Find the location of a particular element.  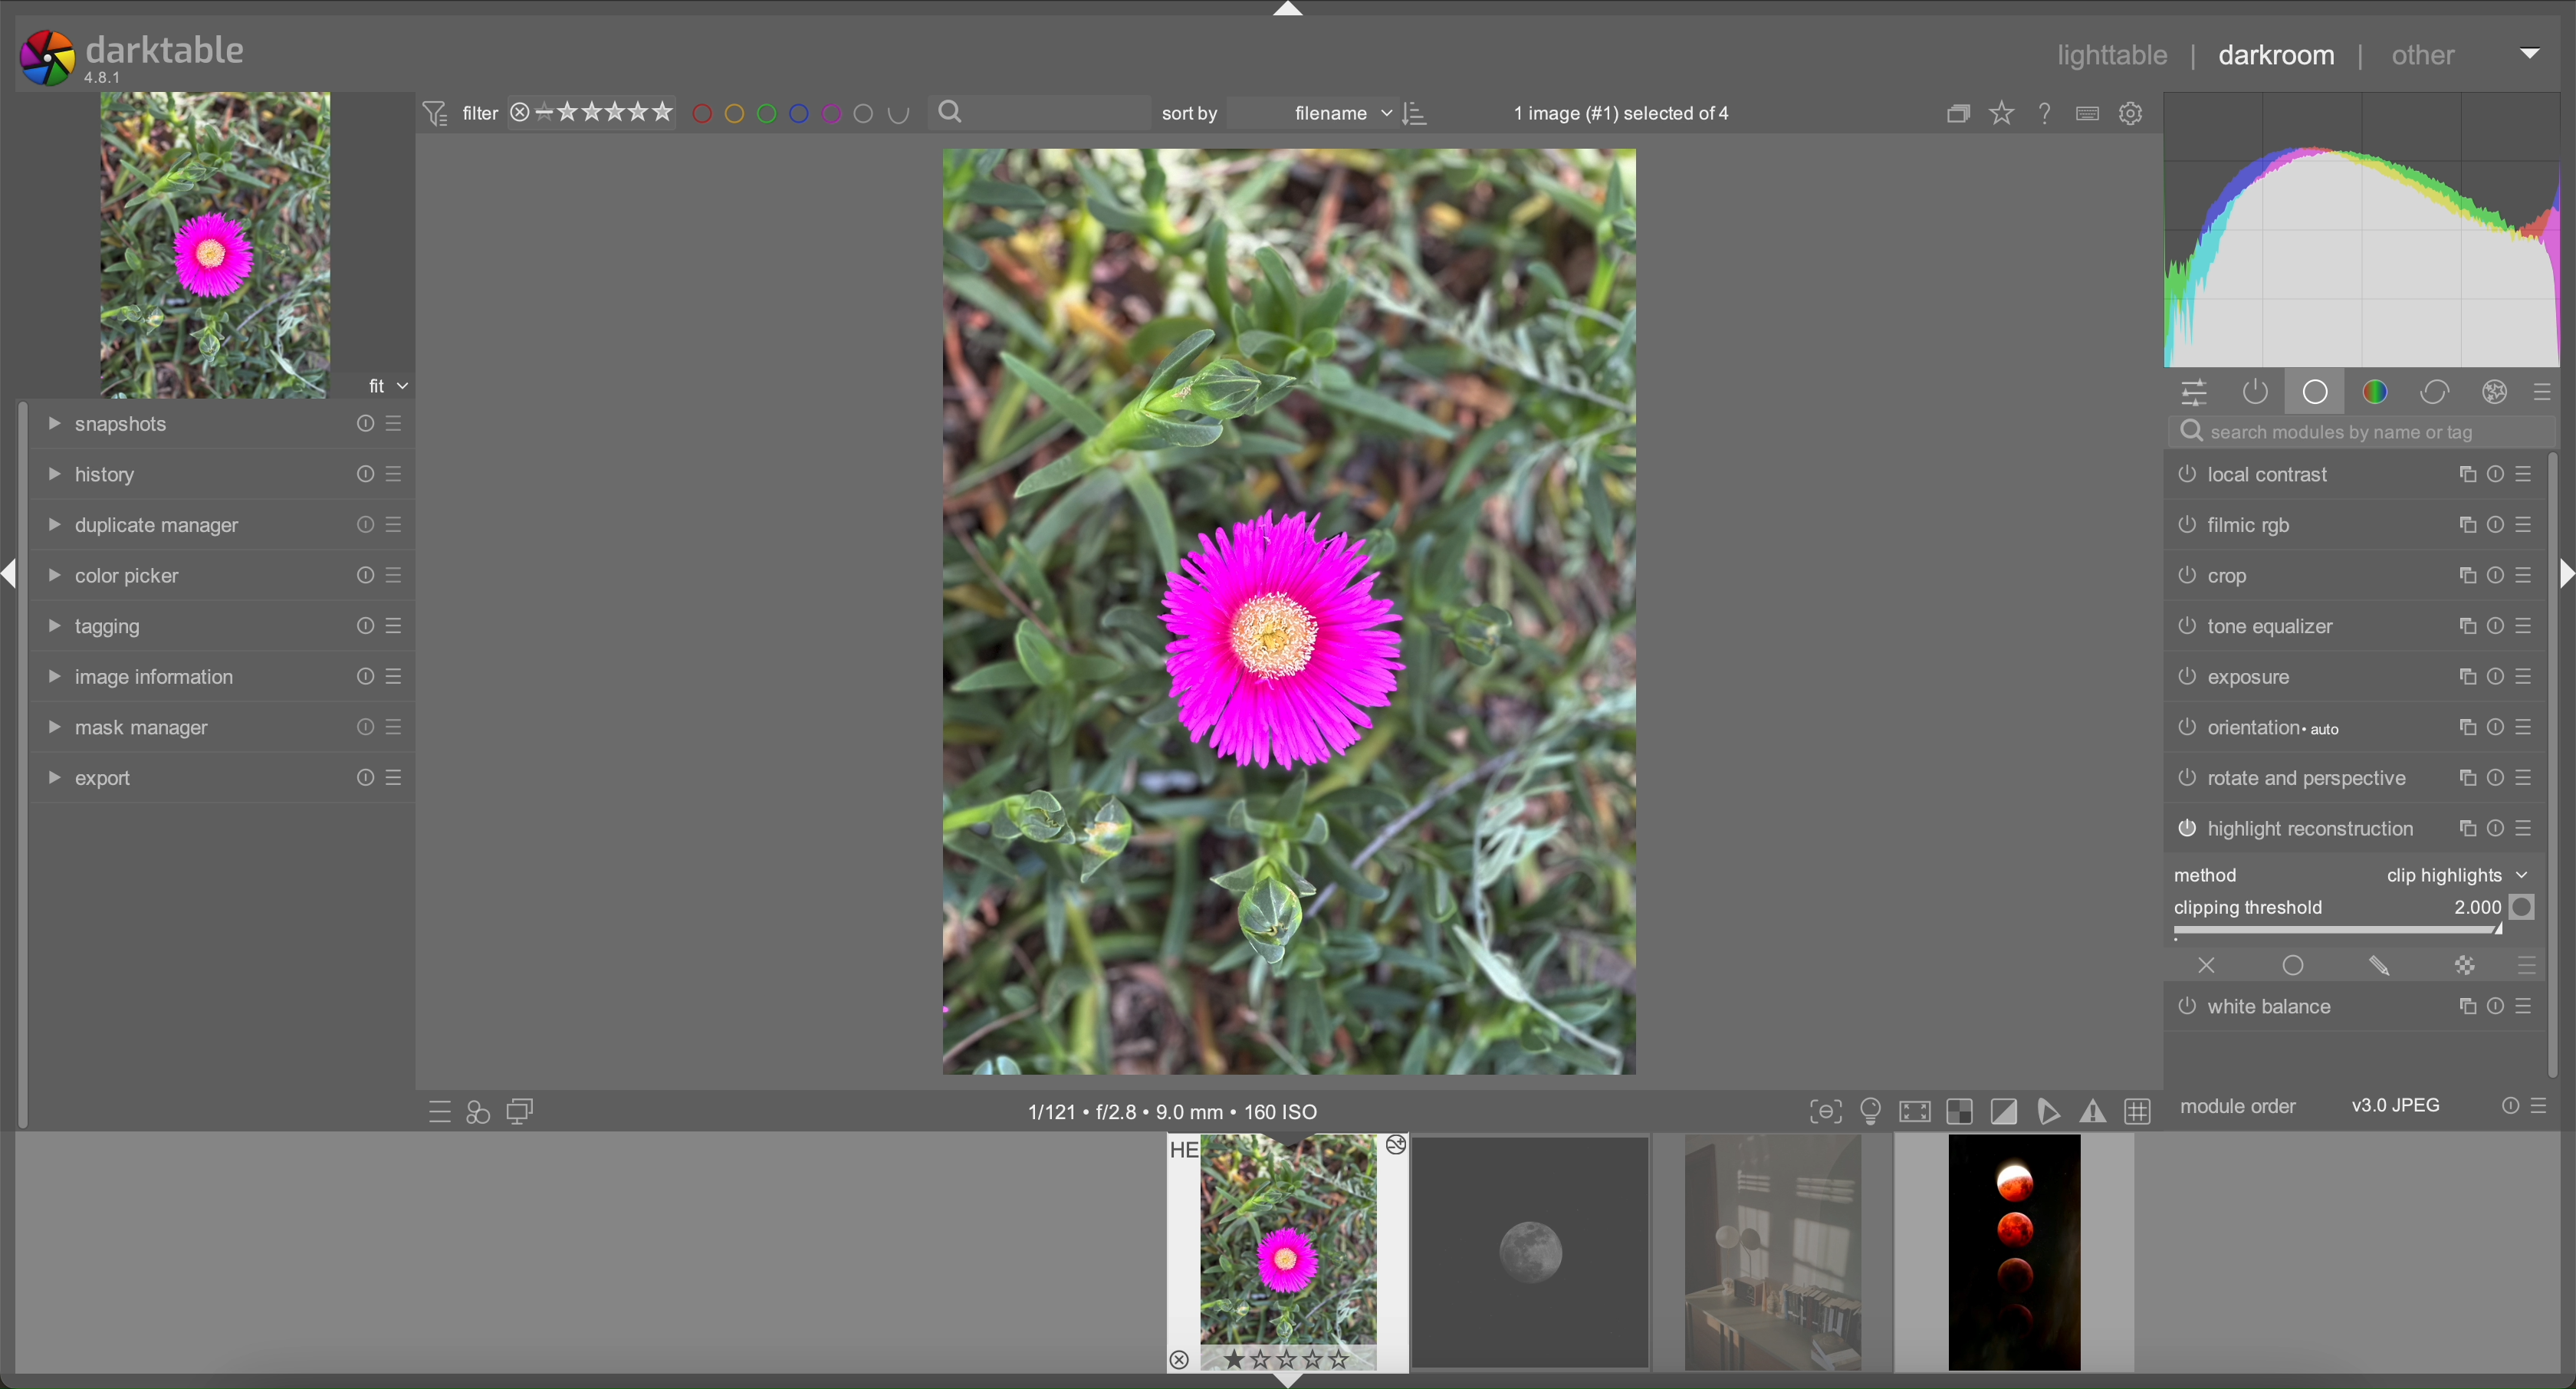

reset presets is located at coordinates (363, 474).